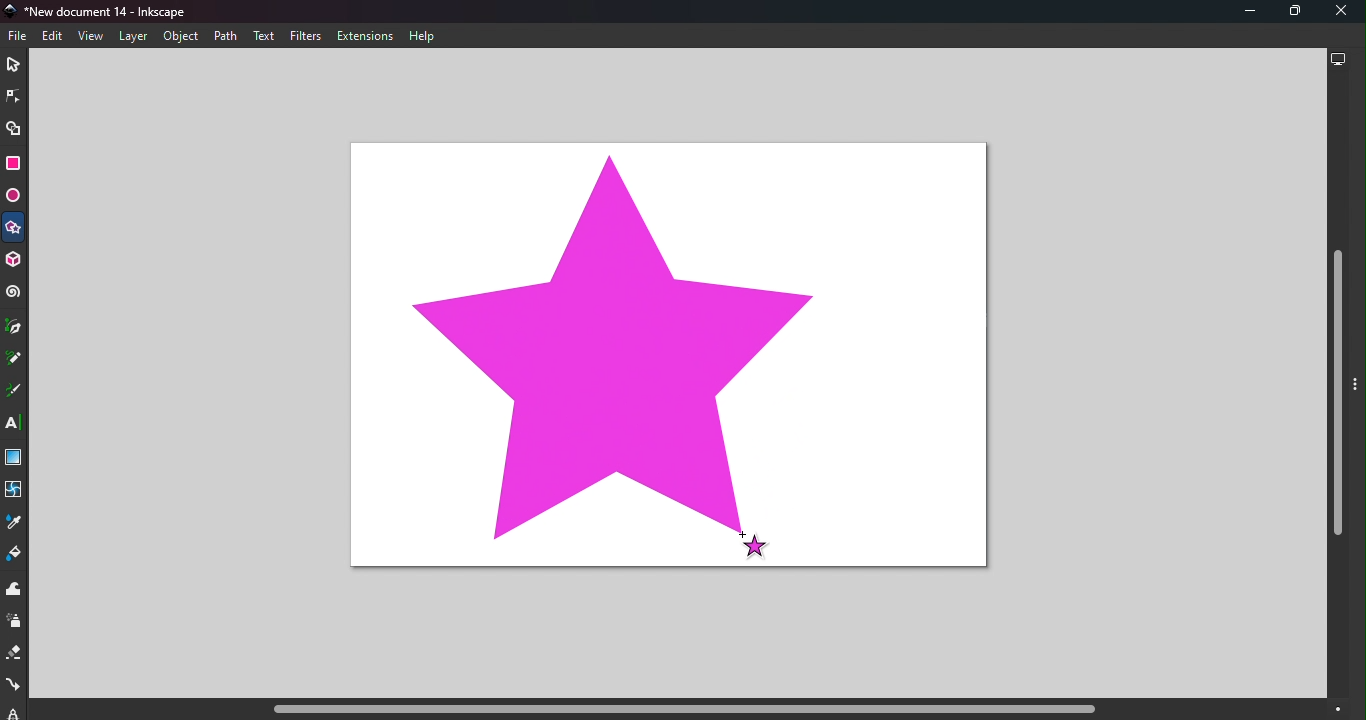 The width and height of the screenshot is (1366, 720). I want to click on Pen tool, so click(15, 327).